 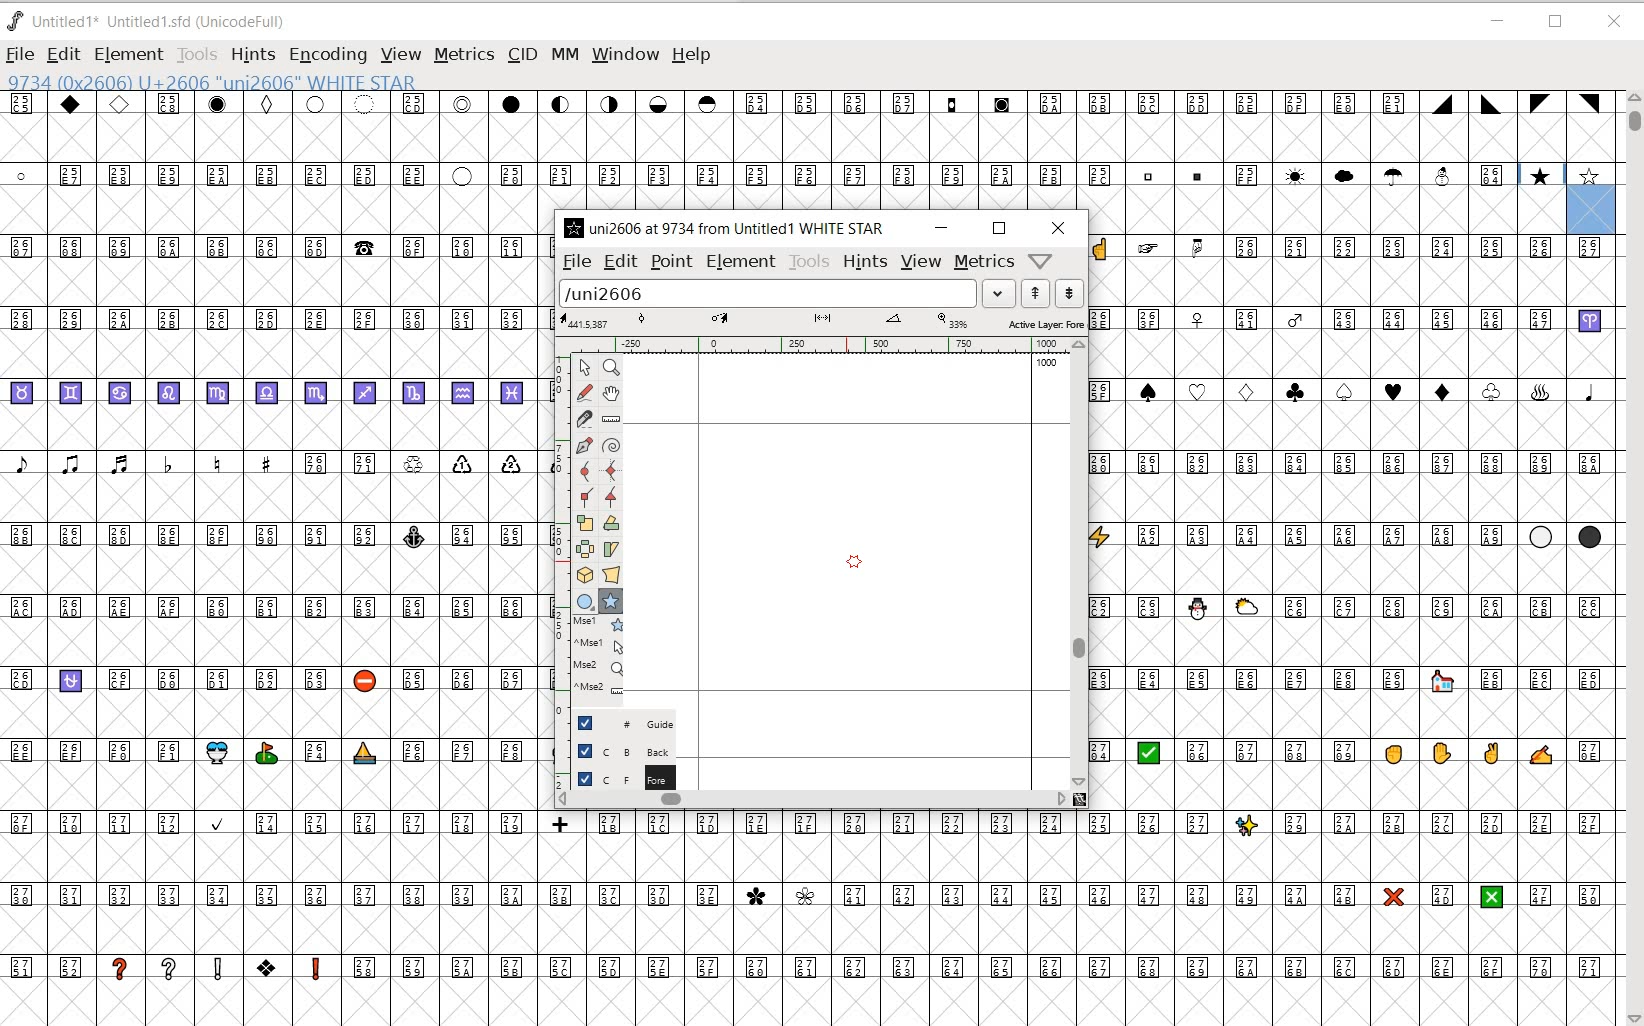 I want to click on GLYPHY CHARACTERS & NUMBERS, so click(x=1352, y=808).